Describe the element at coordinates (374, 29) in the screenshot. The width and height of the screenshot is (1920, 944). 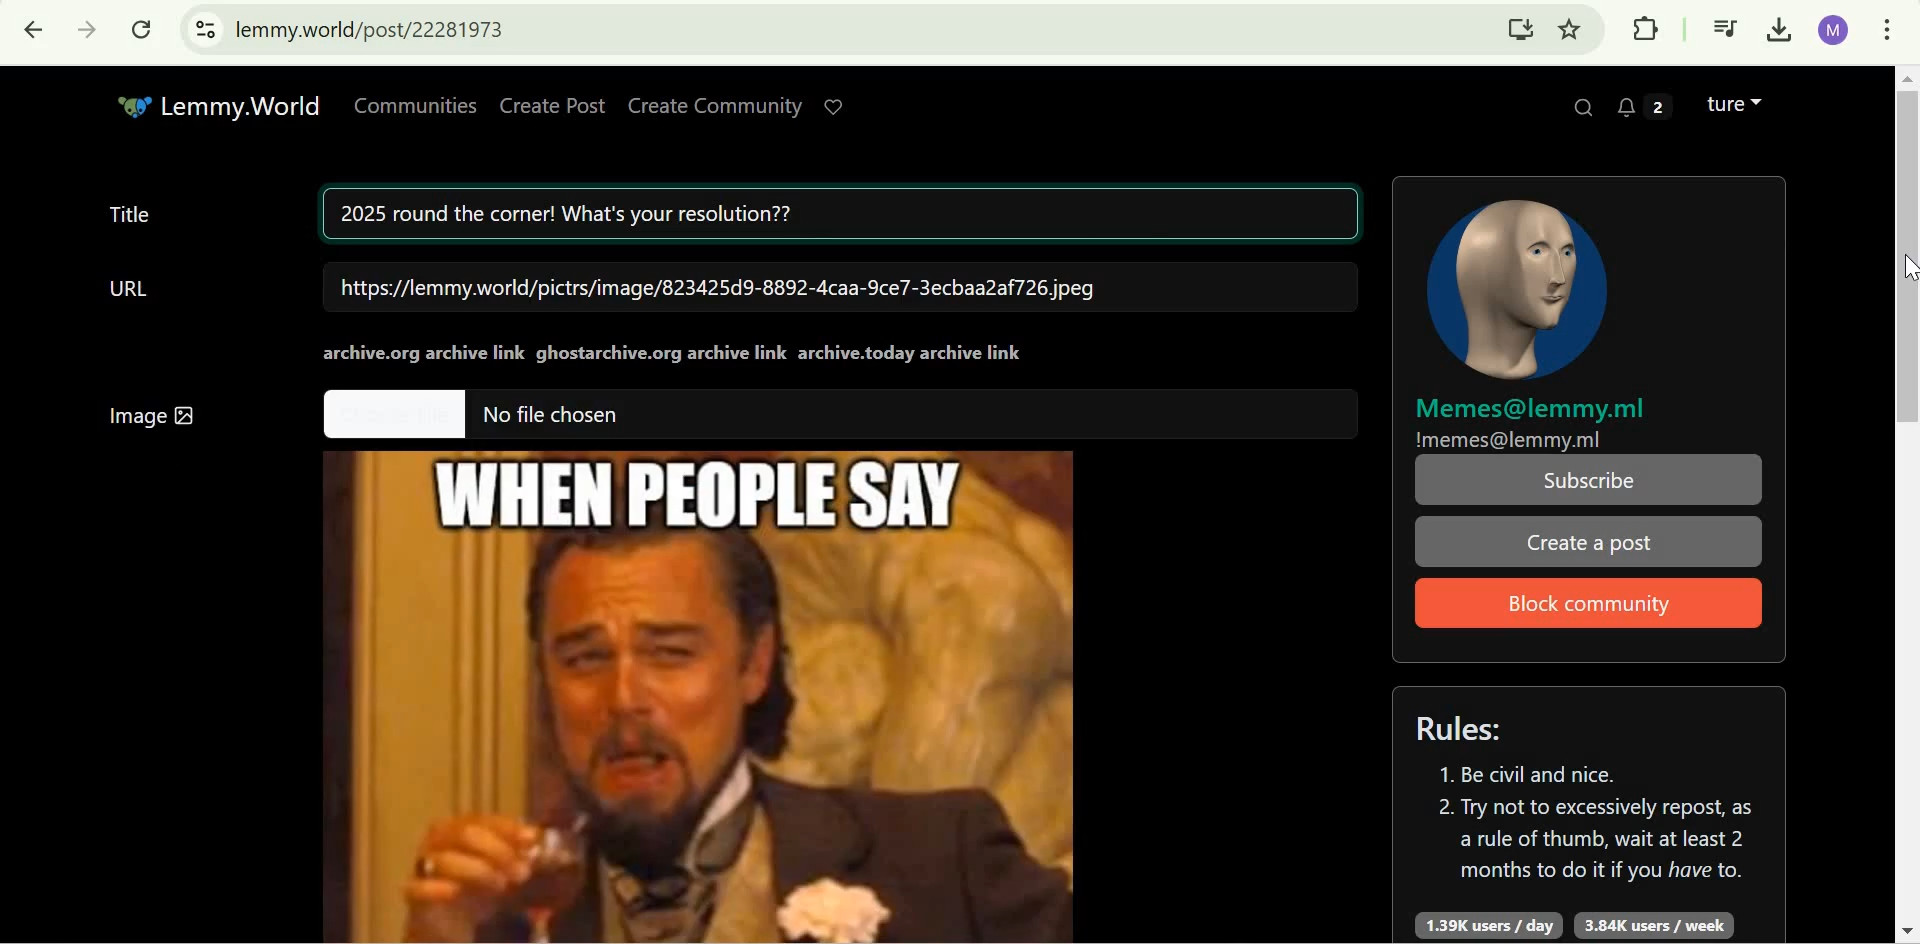
I see `lemmy.world/post/22281973` at that location.